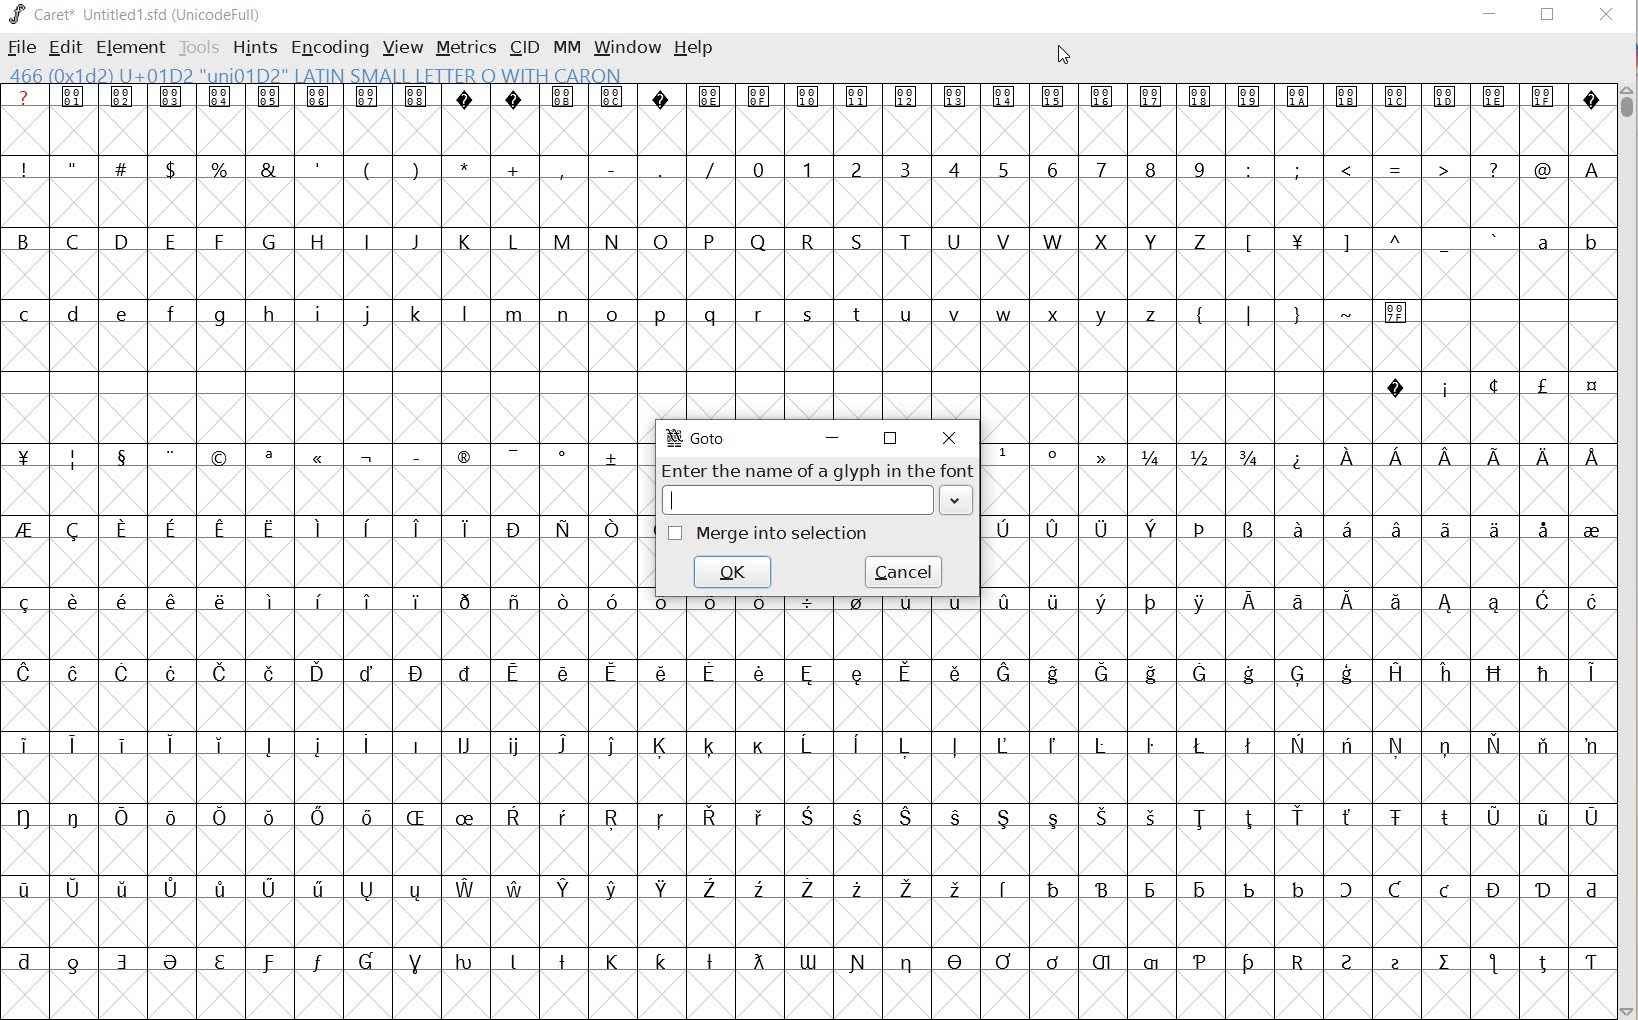 The height and width of the screenshot is (1020, 1638). What do you see at coordinates (1130, 250) in the screenshot?
I see `glyph characters` at bounding box center [1130, 250].